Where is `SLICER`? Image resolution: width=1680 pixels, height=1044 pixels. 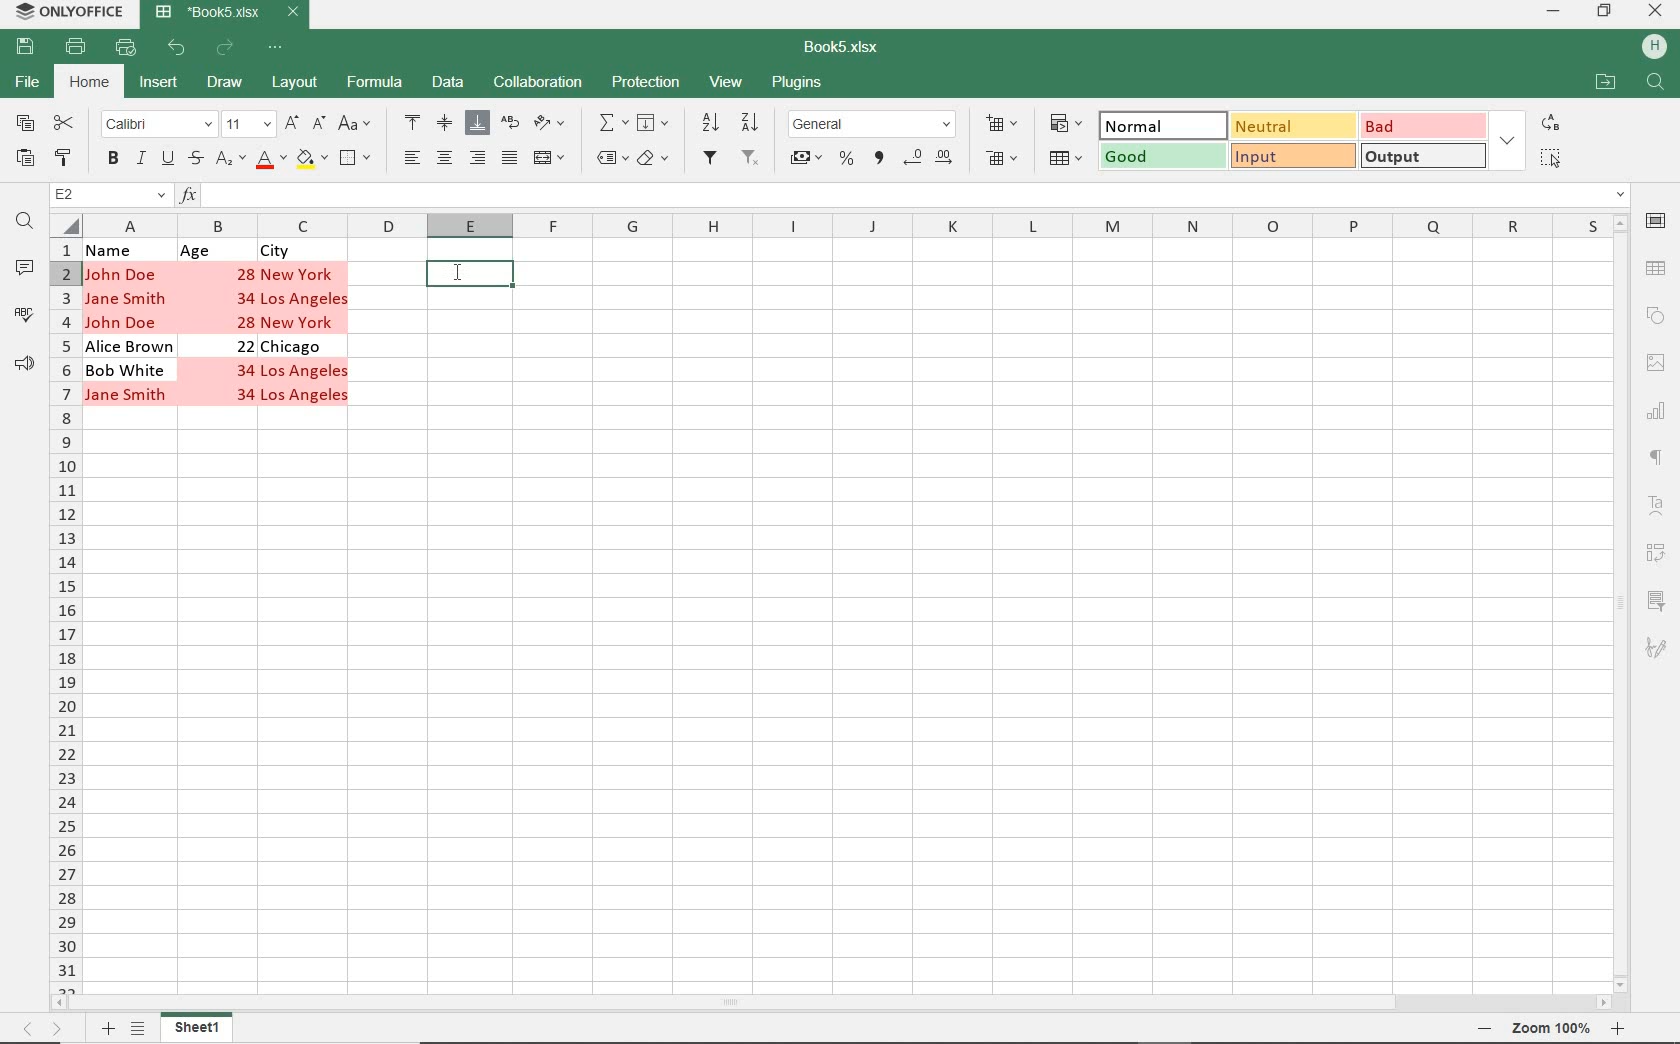 SLICER is located at coordinates (1658, 600).